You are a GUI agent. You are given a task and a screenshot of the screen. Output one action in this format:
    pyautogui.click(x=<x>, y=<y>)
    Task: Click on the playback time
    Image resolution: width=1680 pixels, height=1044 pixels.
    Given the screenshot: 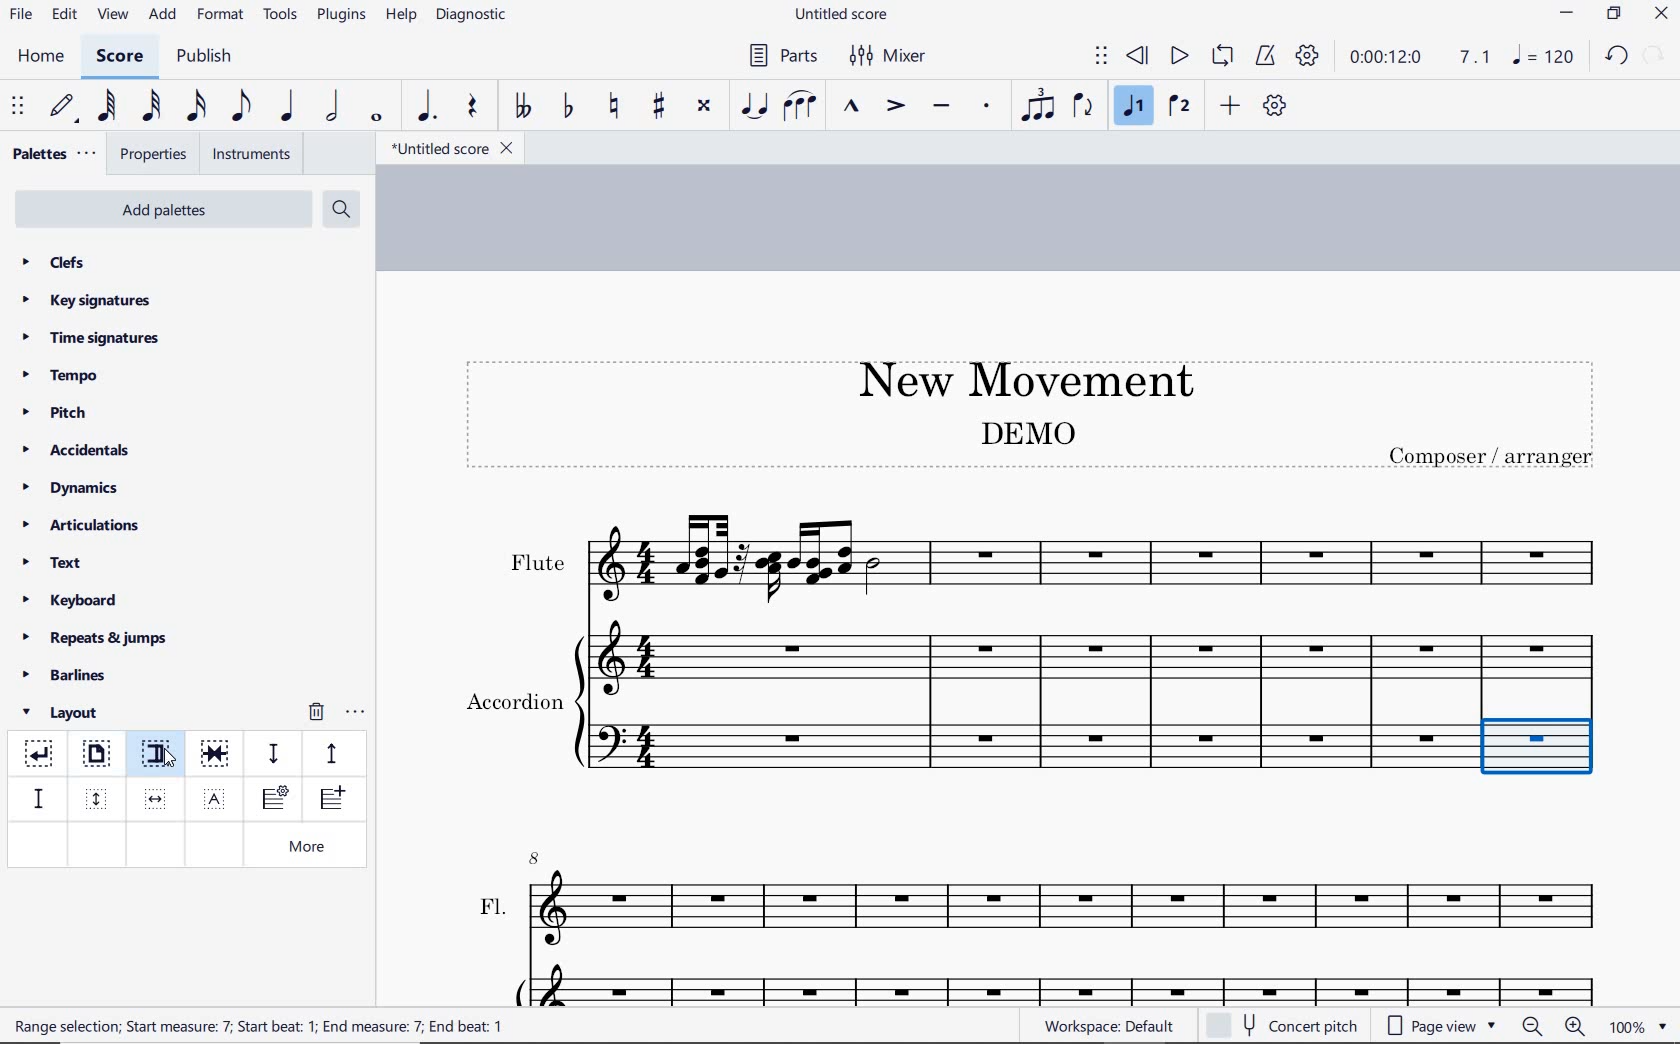 What is the action you would take?
    pyautogui.click(x=1386, y=57)
    